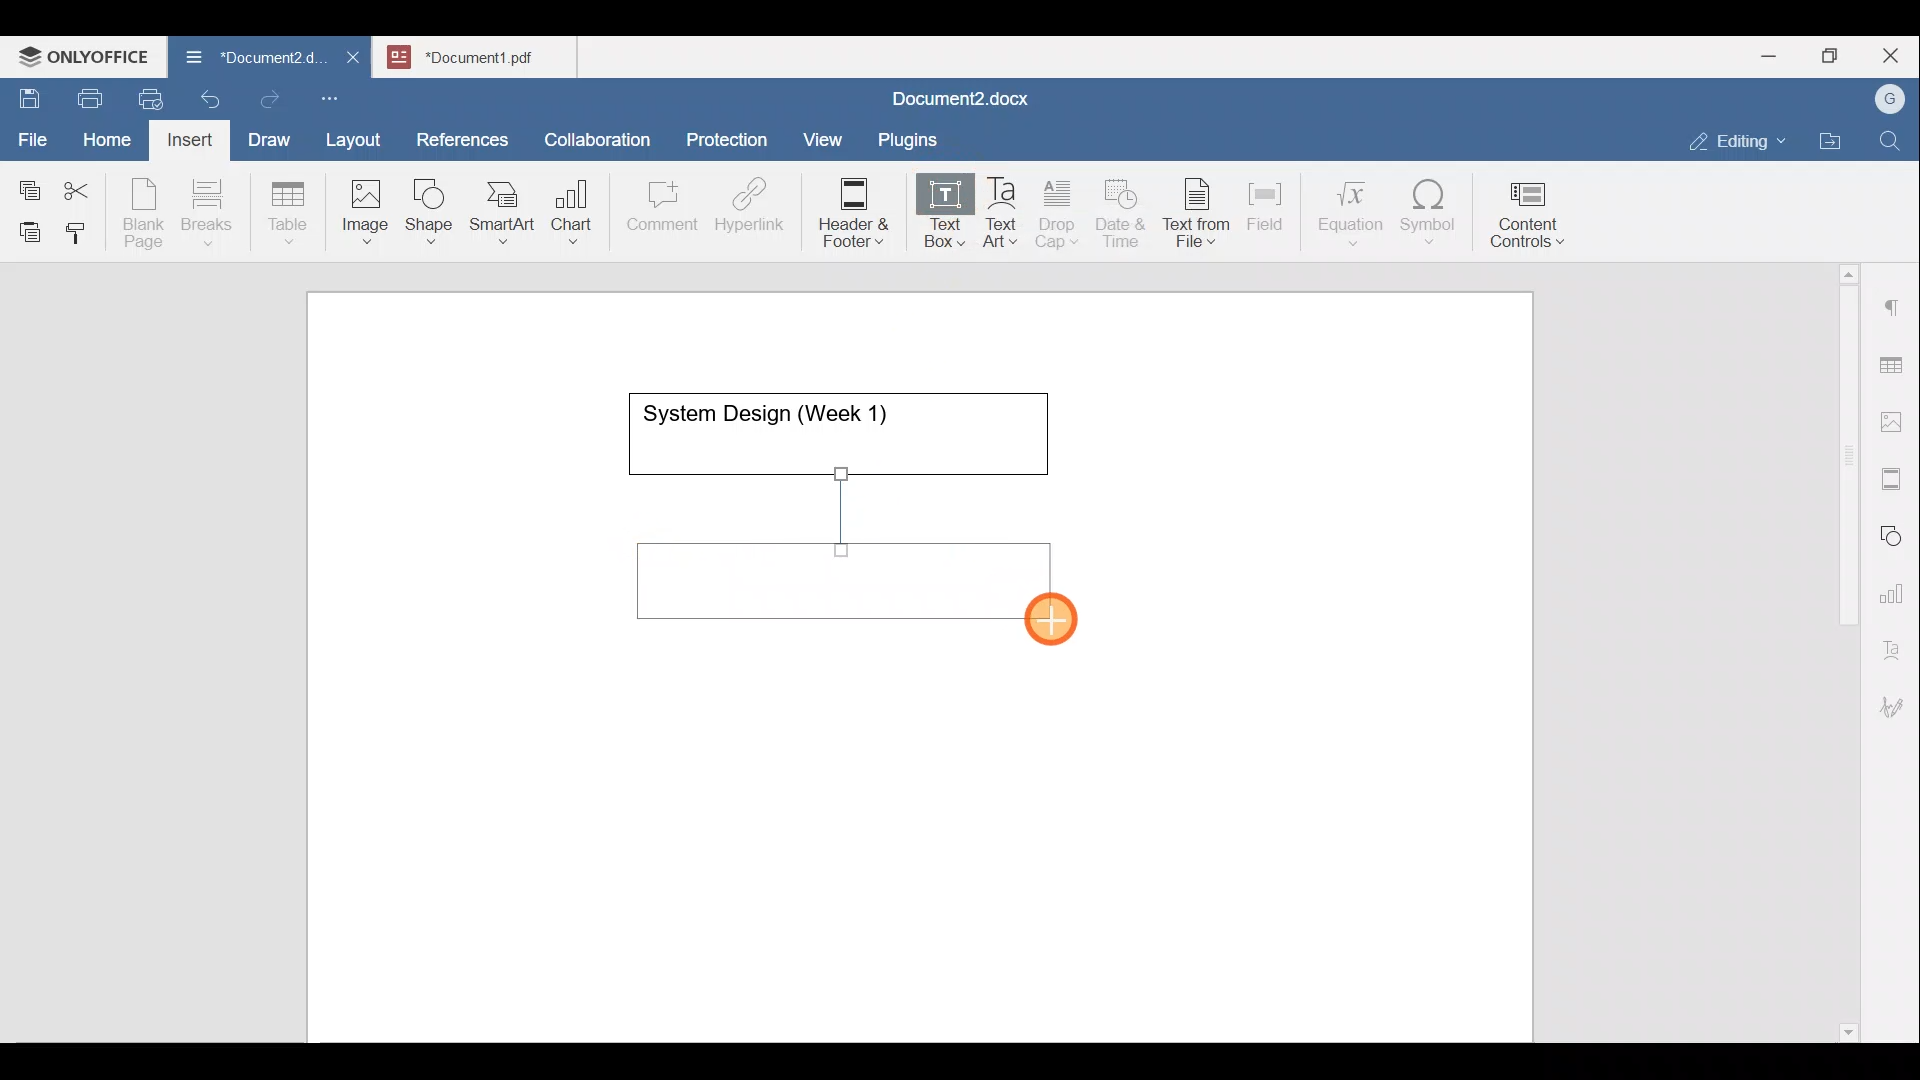 Image resolution: width=1920 pixels, height=1080 pixels. What do you see at coordinates (1835, 56) in the screenshot?
I see `Maximize` at bounding box center [1835, 56].